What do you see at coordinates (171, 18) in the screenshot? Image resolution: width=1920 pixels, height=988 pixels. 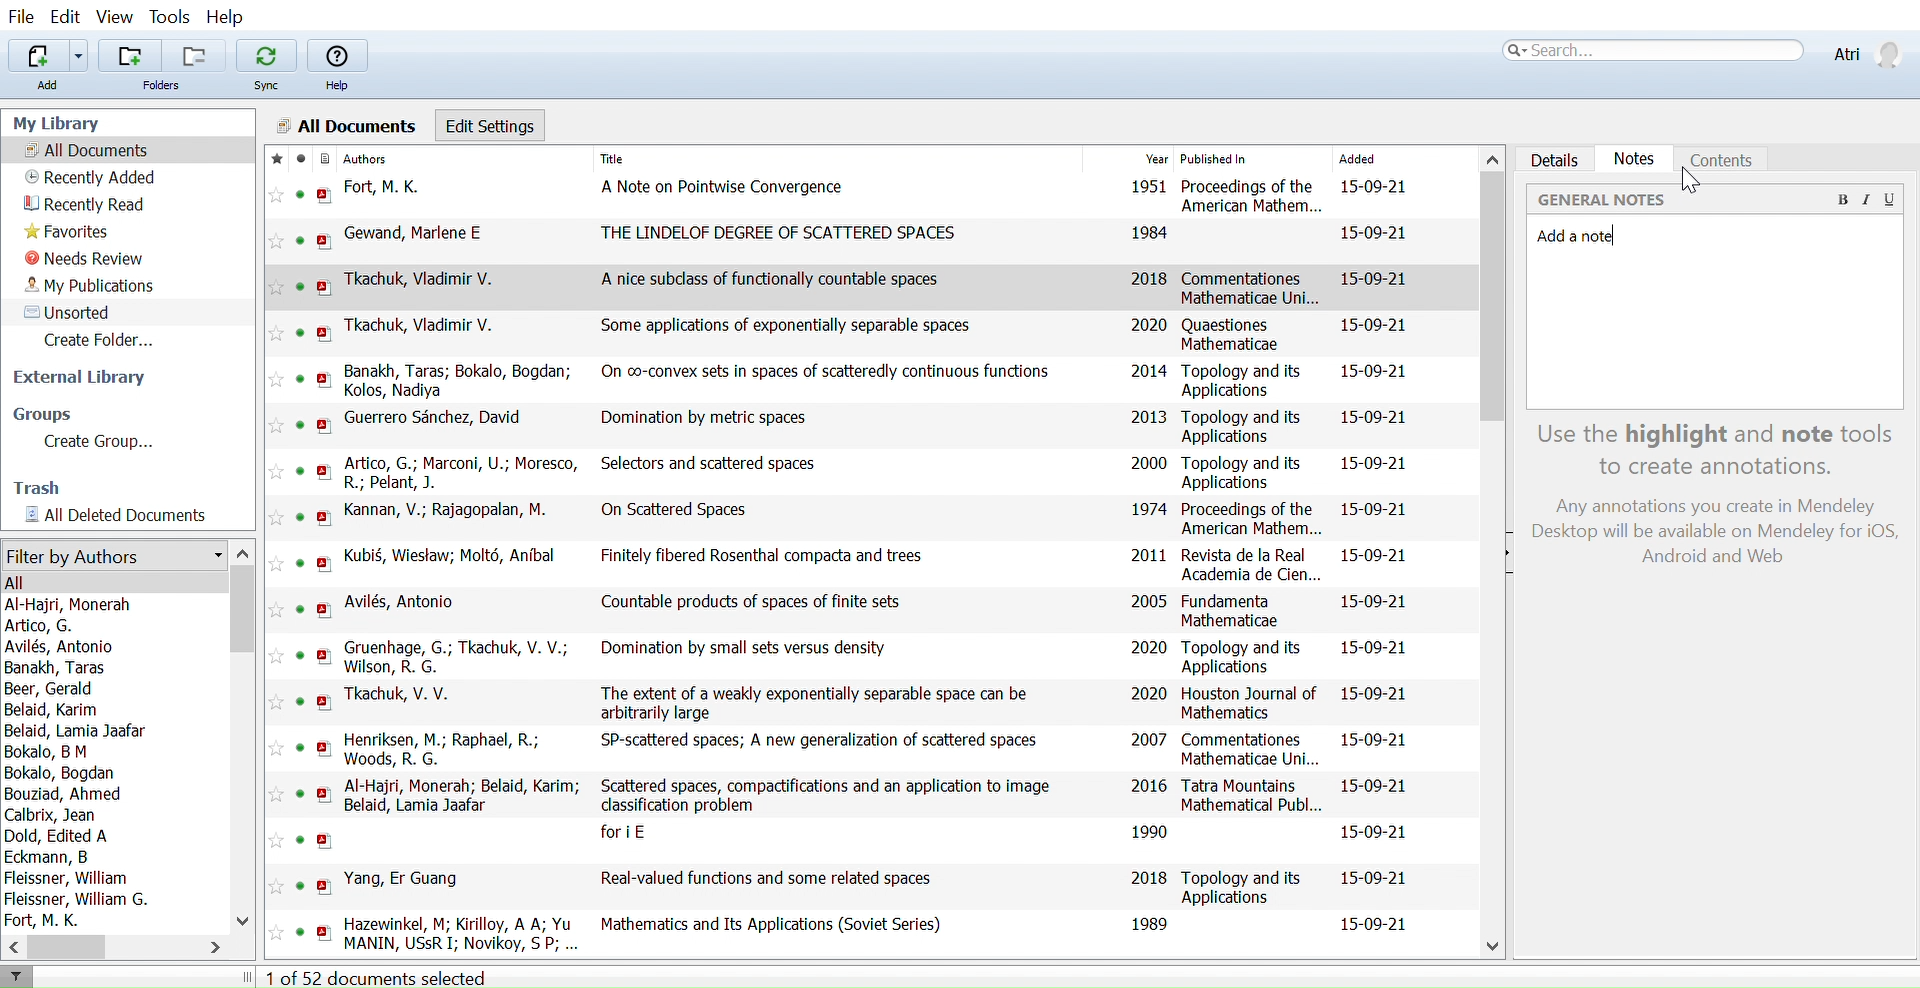 I see `Tools` at bounding box center [171, 18].